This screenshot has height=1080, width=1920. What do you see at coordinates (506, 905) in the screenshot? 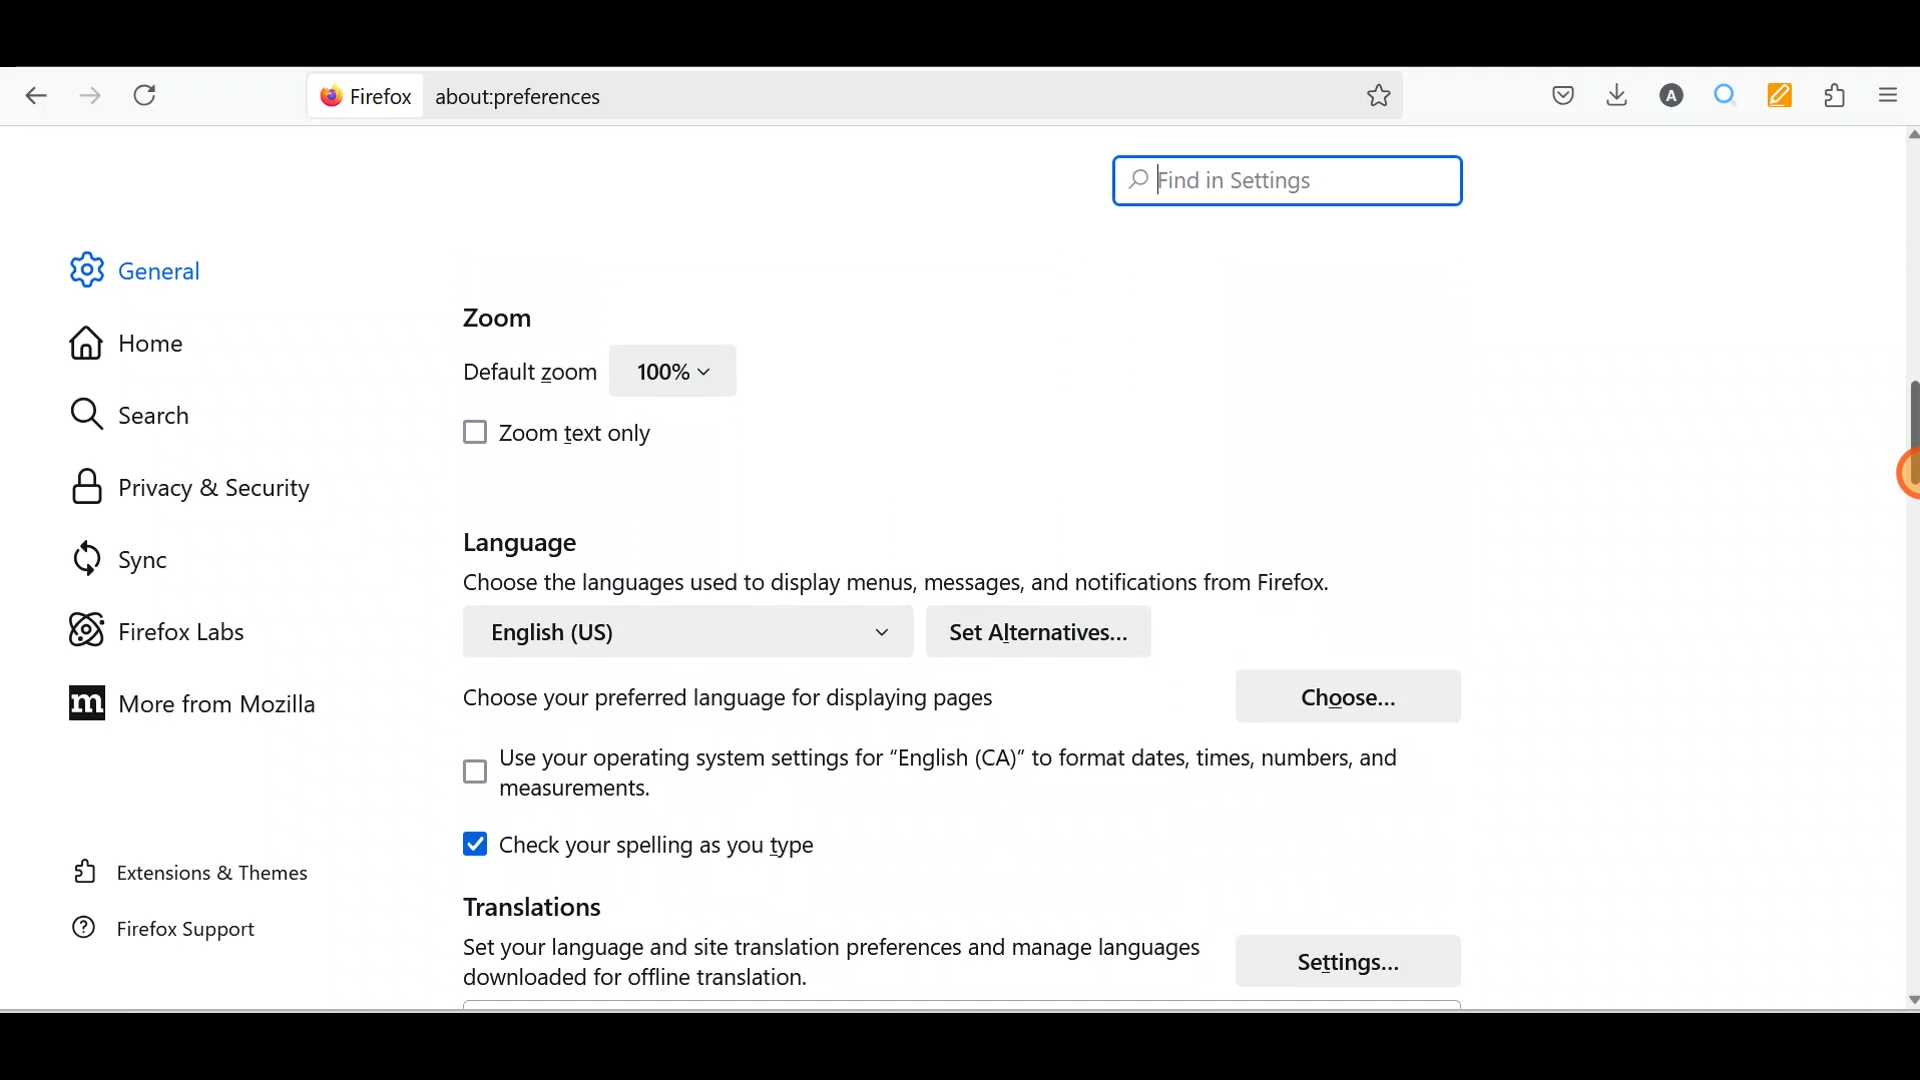
I see `Translations` at bounding box center [506, 905].